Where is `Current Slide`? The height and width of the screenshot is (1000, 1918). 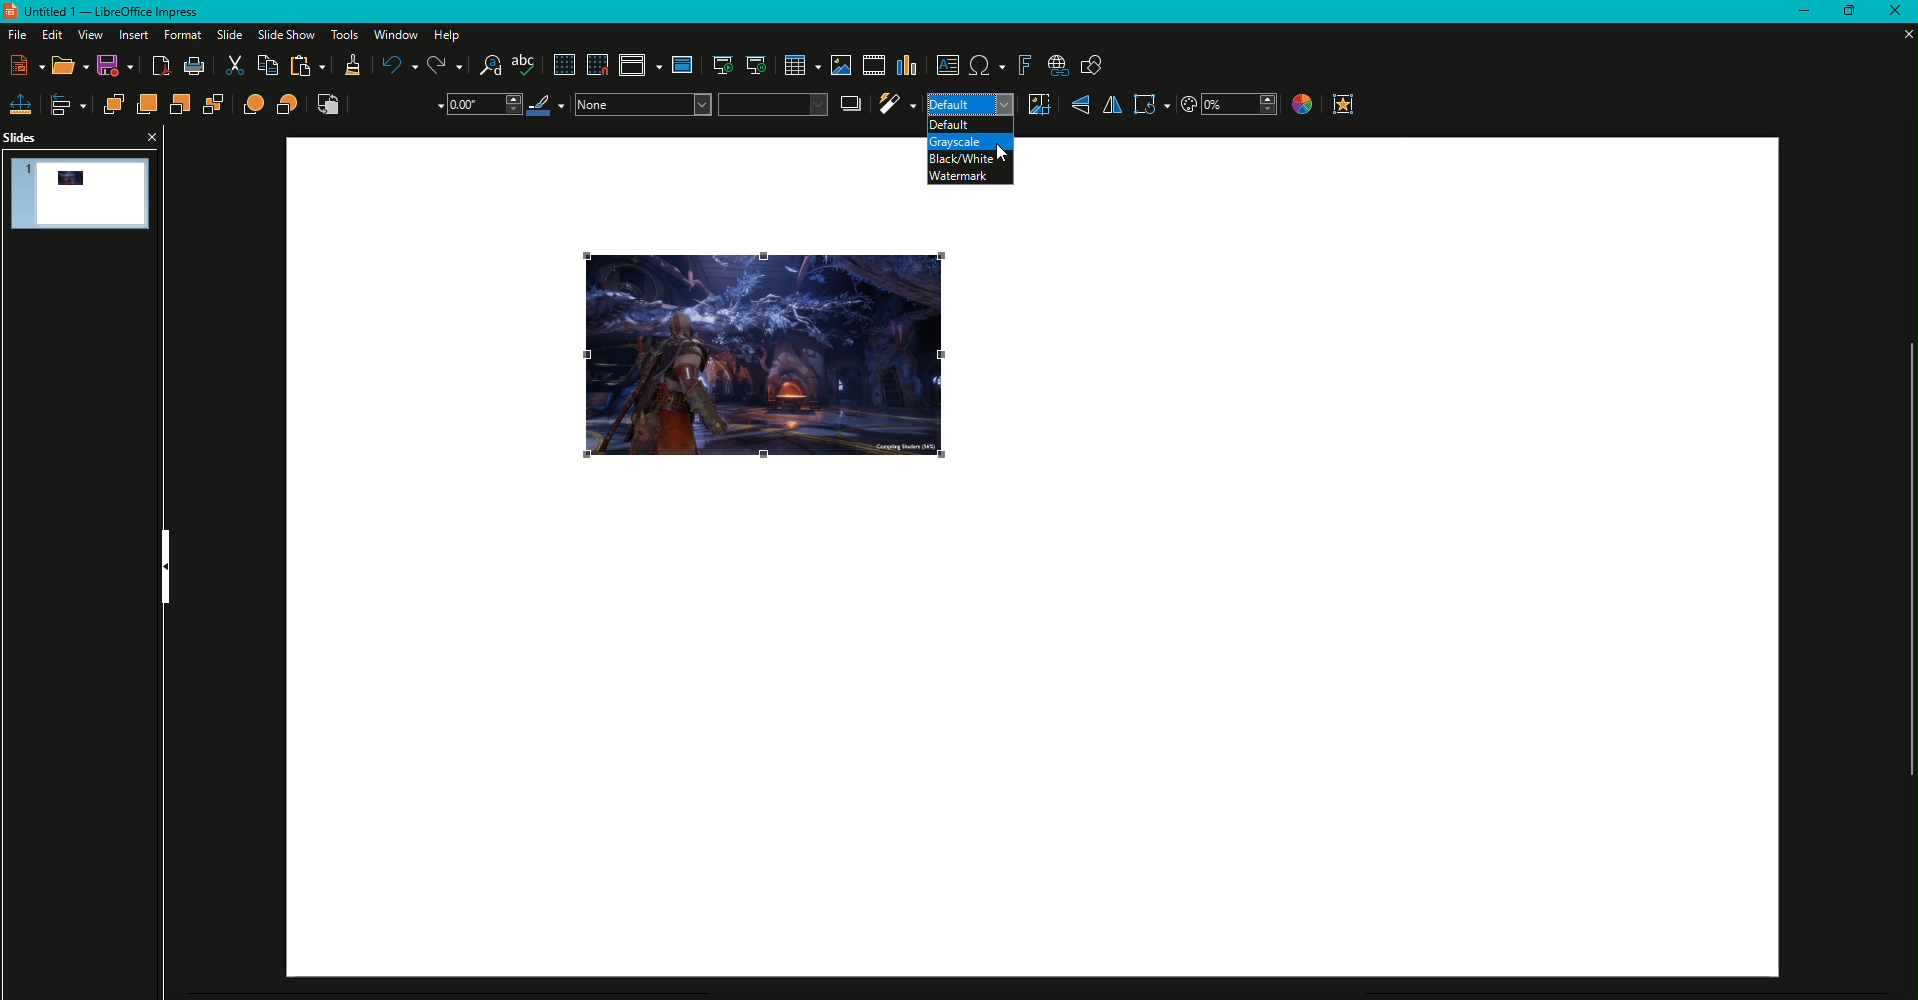 Current Slide is located at coordinates (756, 66).